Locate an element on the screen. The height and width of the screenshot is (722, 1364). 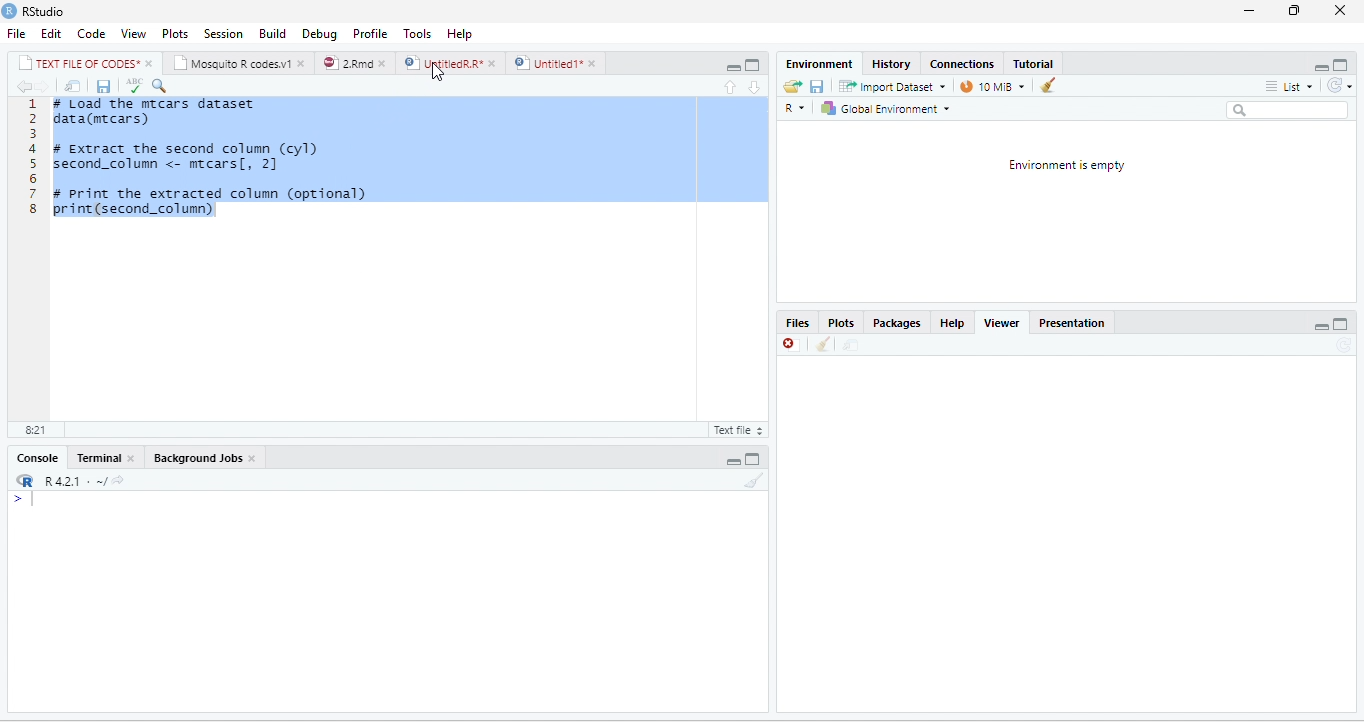
Profile is located at coordinates (371, 32).